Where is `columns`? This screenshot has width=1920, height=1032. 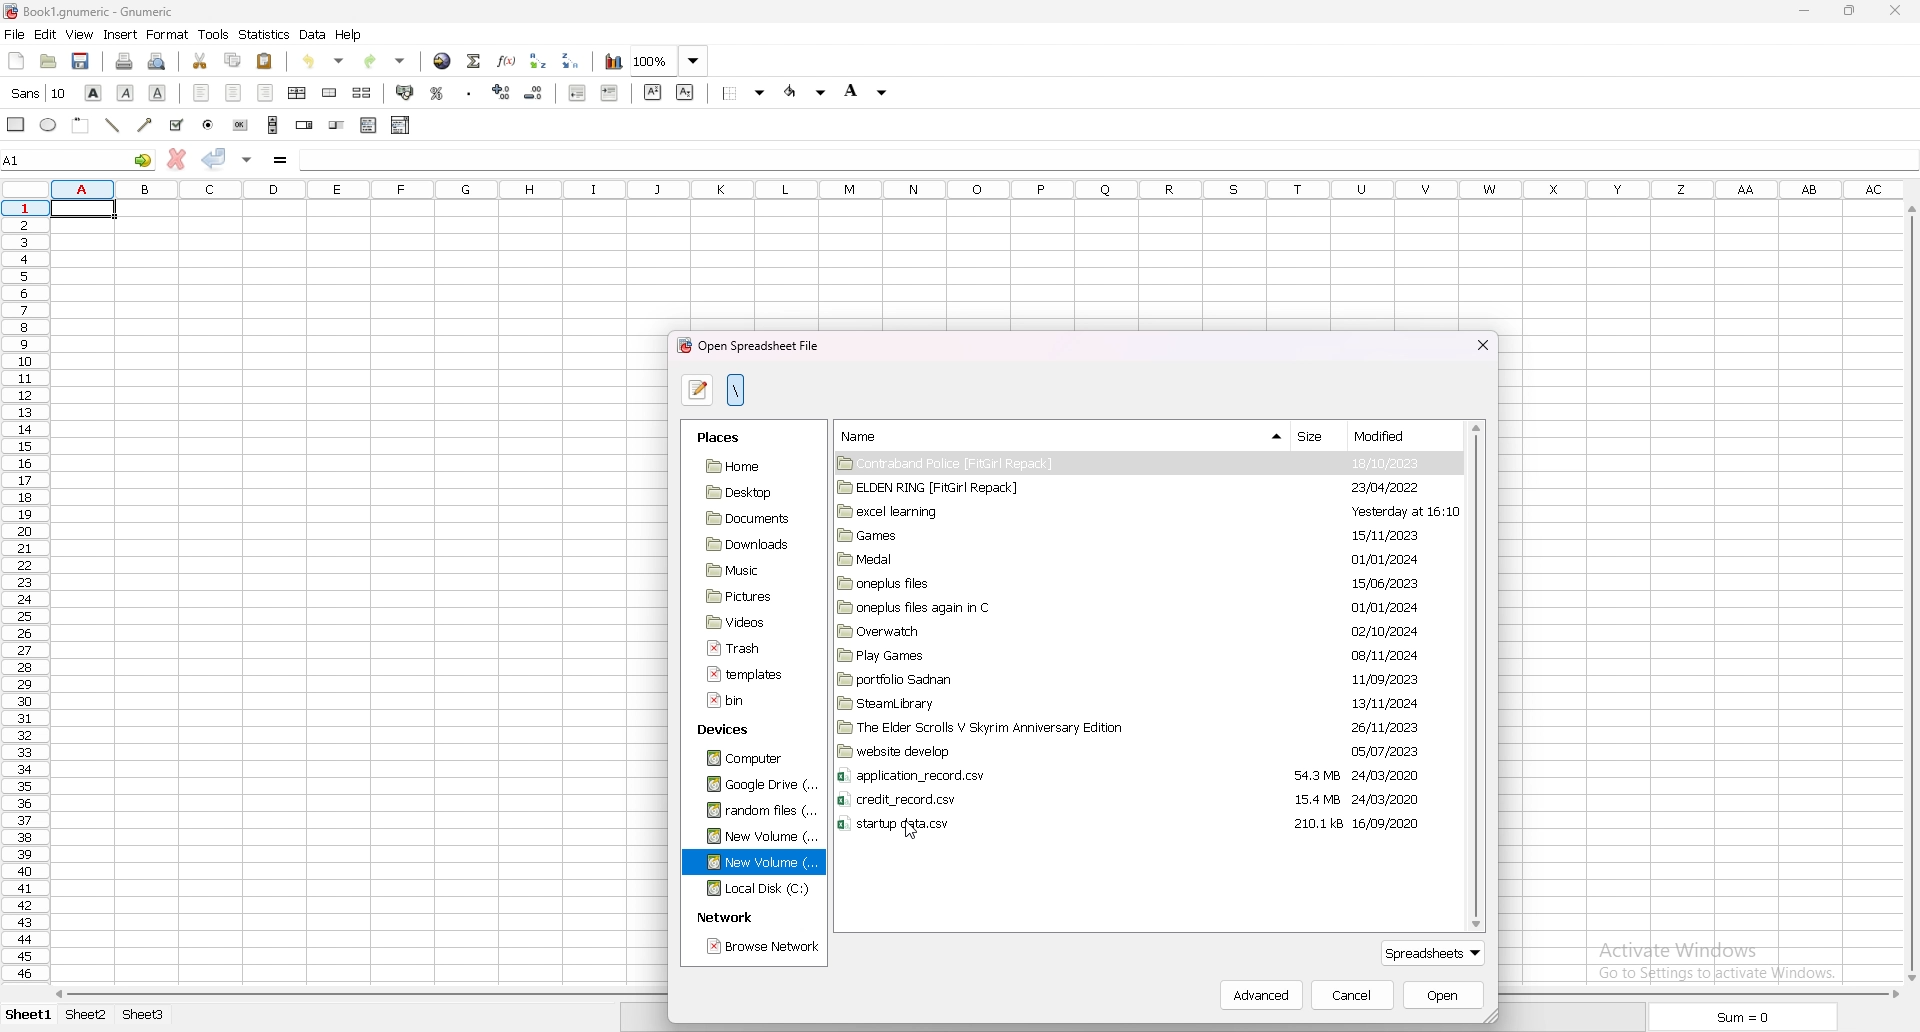 columns is located at coordinates (975, 189).